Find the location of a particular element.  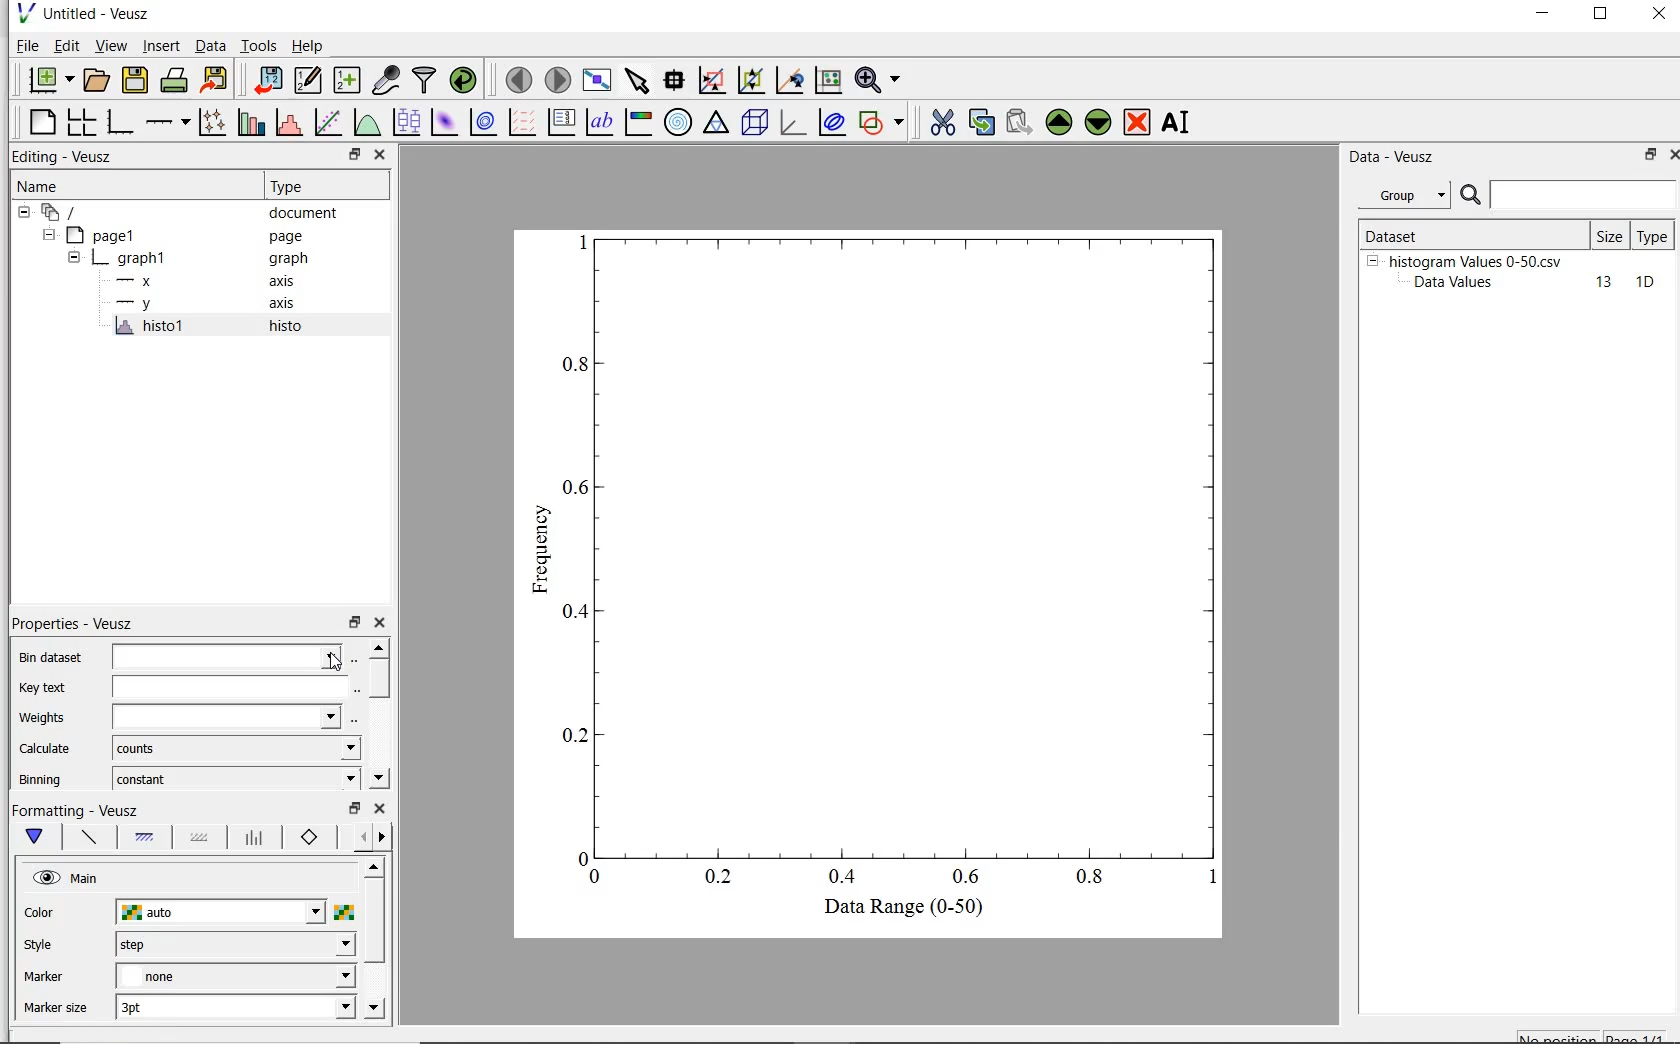

x- axis is located at coordinates (138, 283).